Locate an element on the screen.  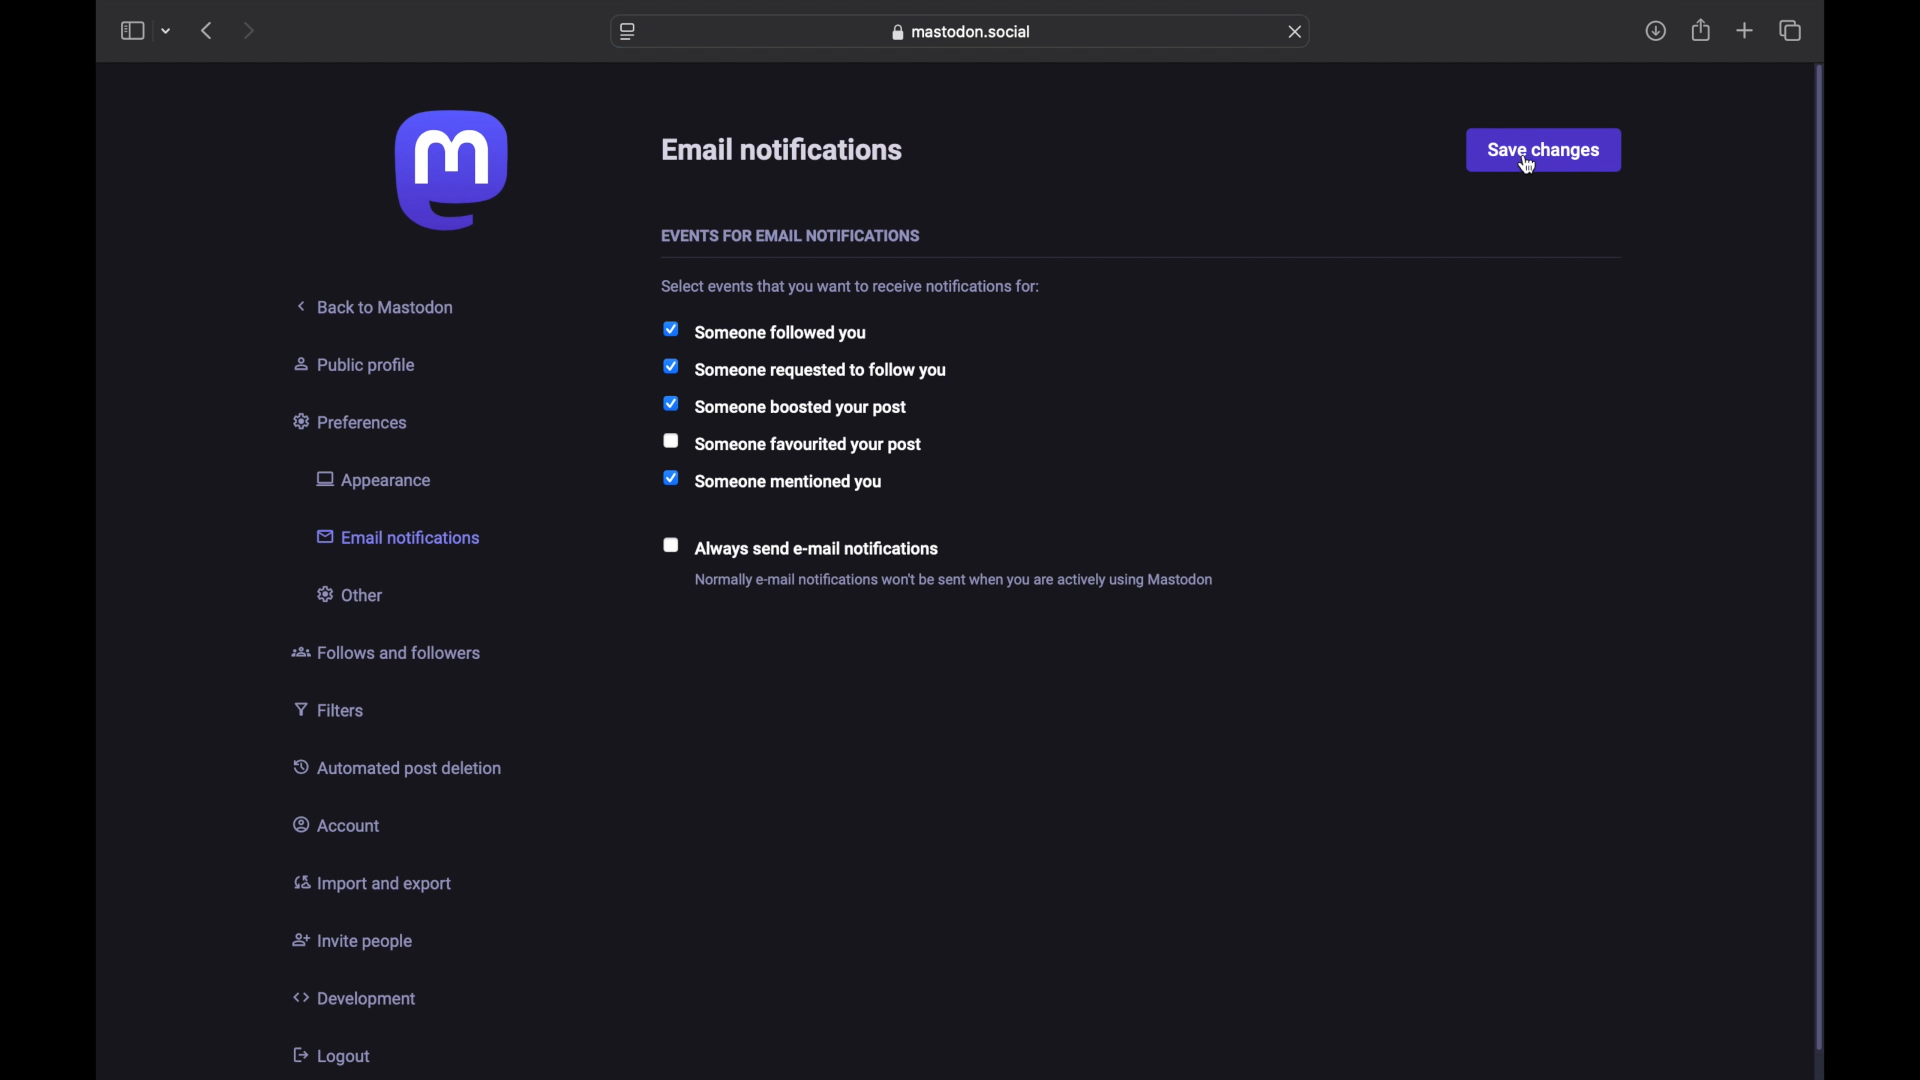
cursor is located at coordinates (1528, 164).